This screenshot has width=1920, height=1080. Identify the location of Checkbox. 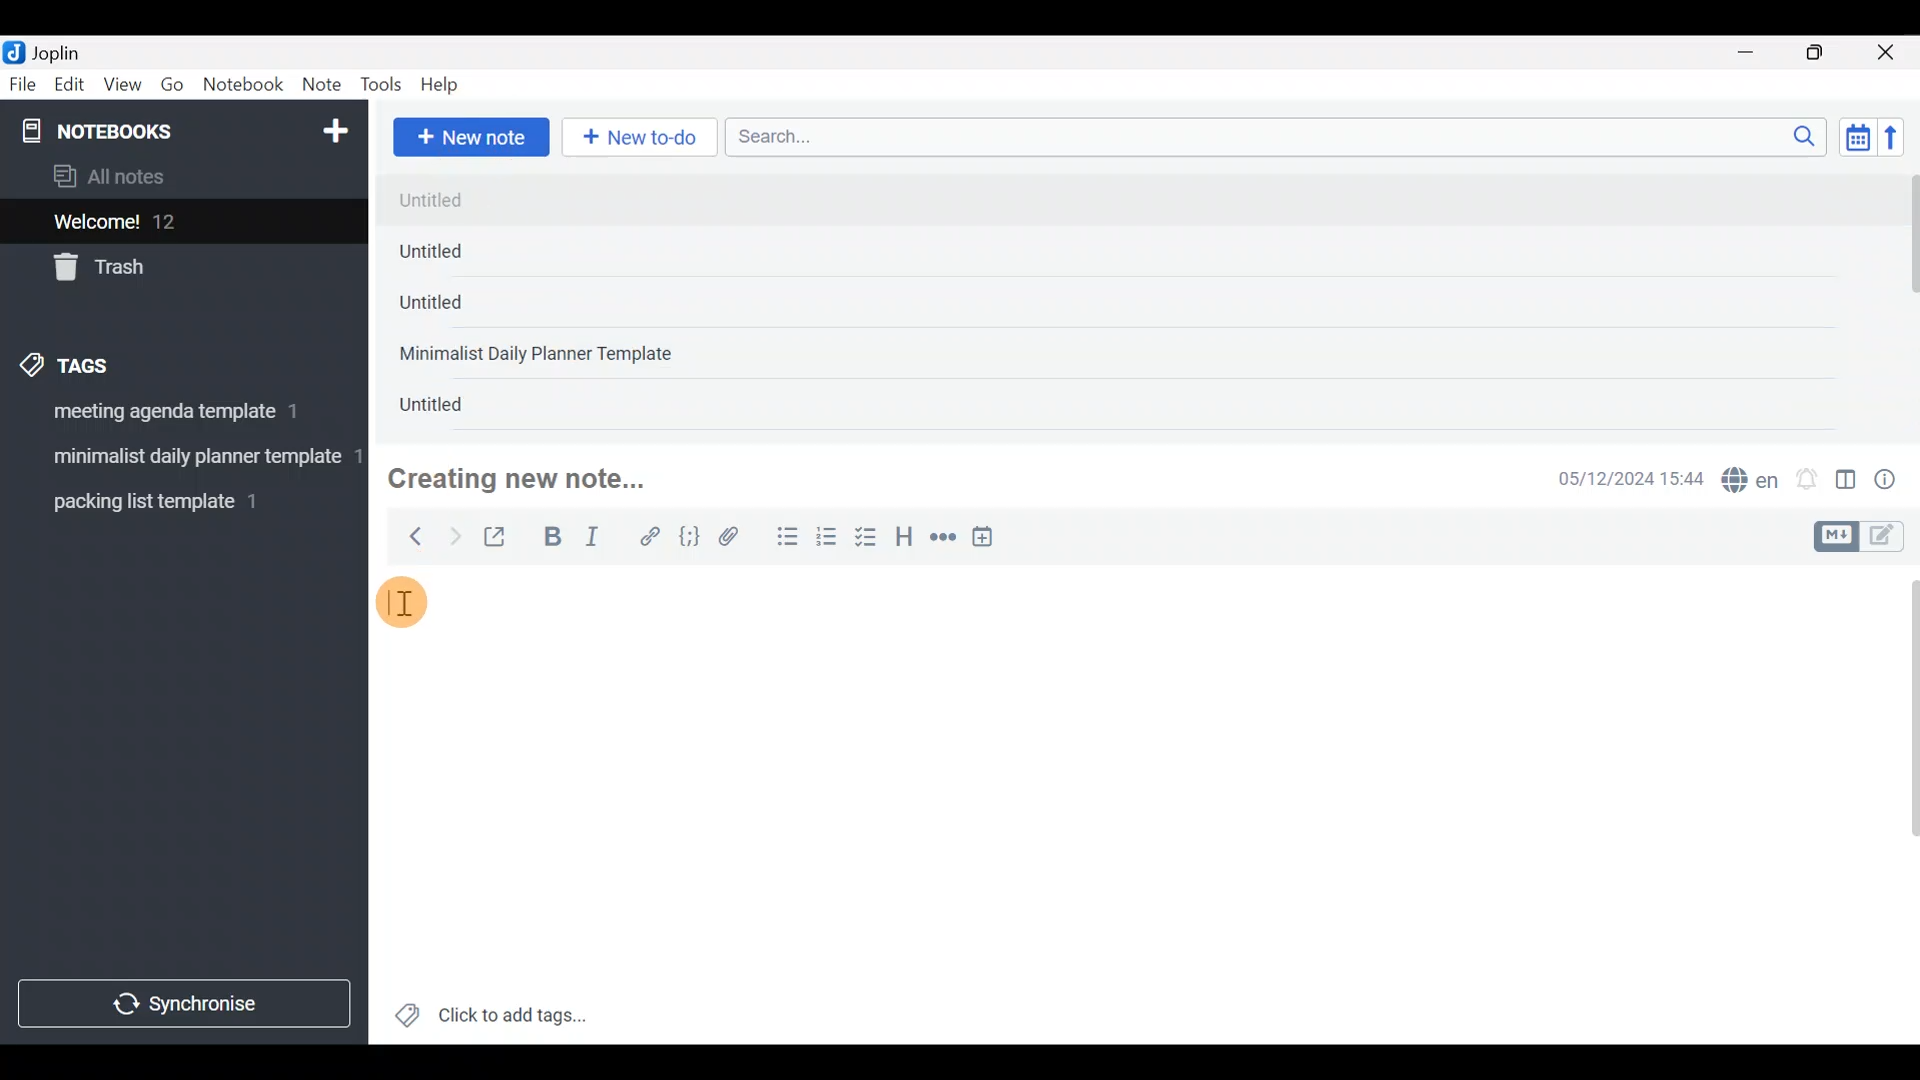
(868, 539).